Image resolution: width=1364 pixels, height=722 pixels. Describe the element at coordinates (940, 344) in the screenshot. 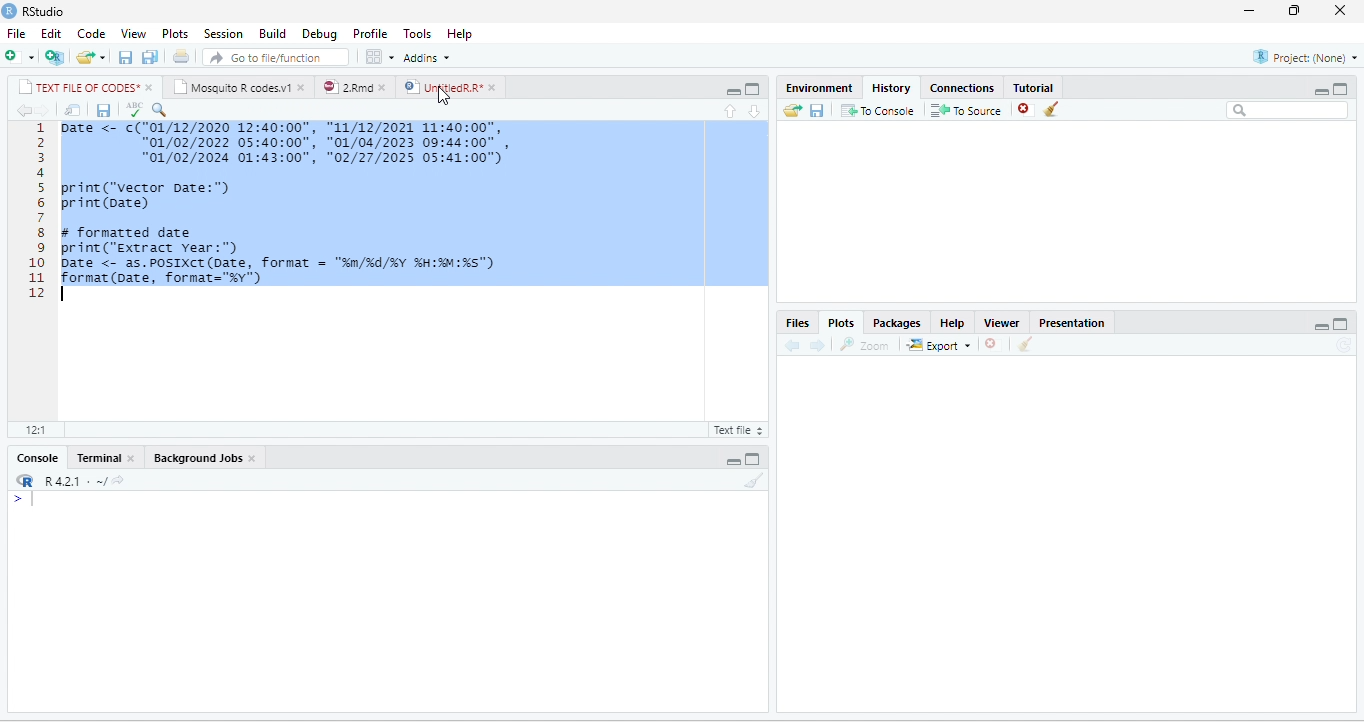

I see `Export` at that location.